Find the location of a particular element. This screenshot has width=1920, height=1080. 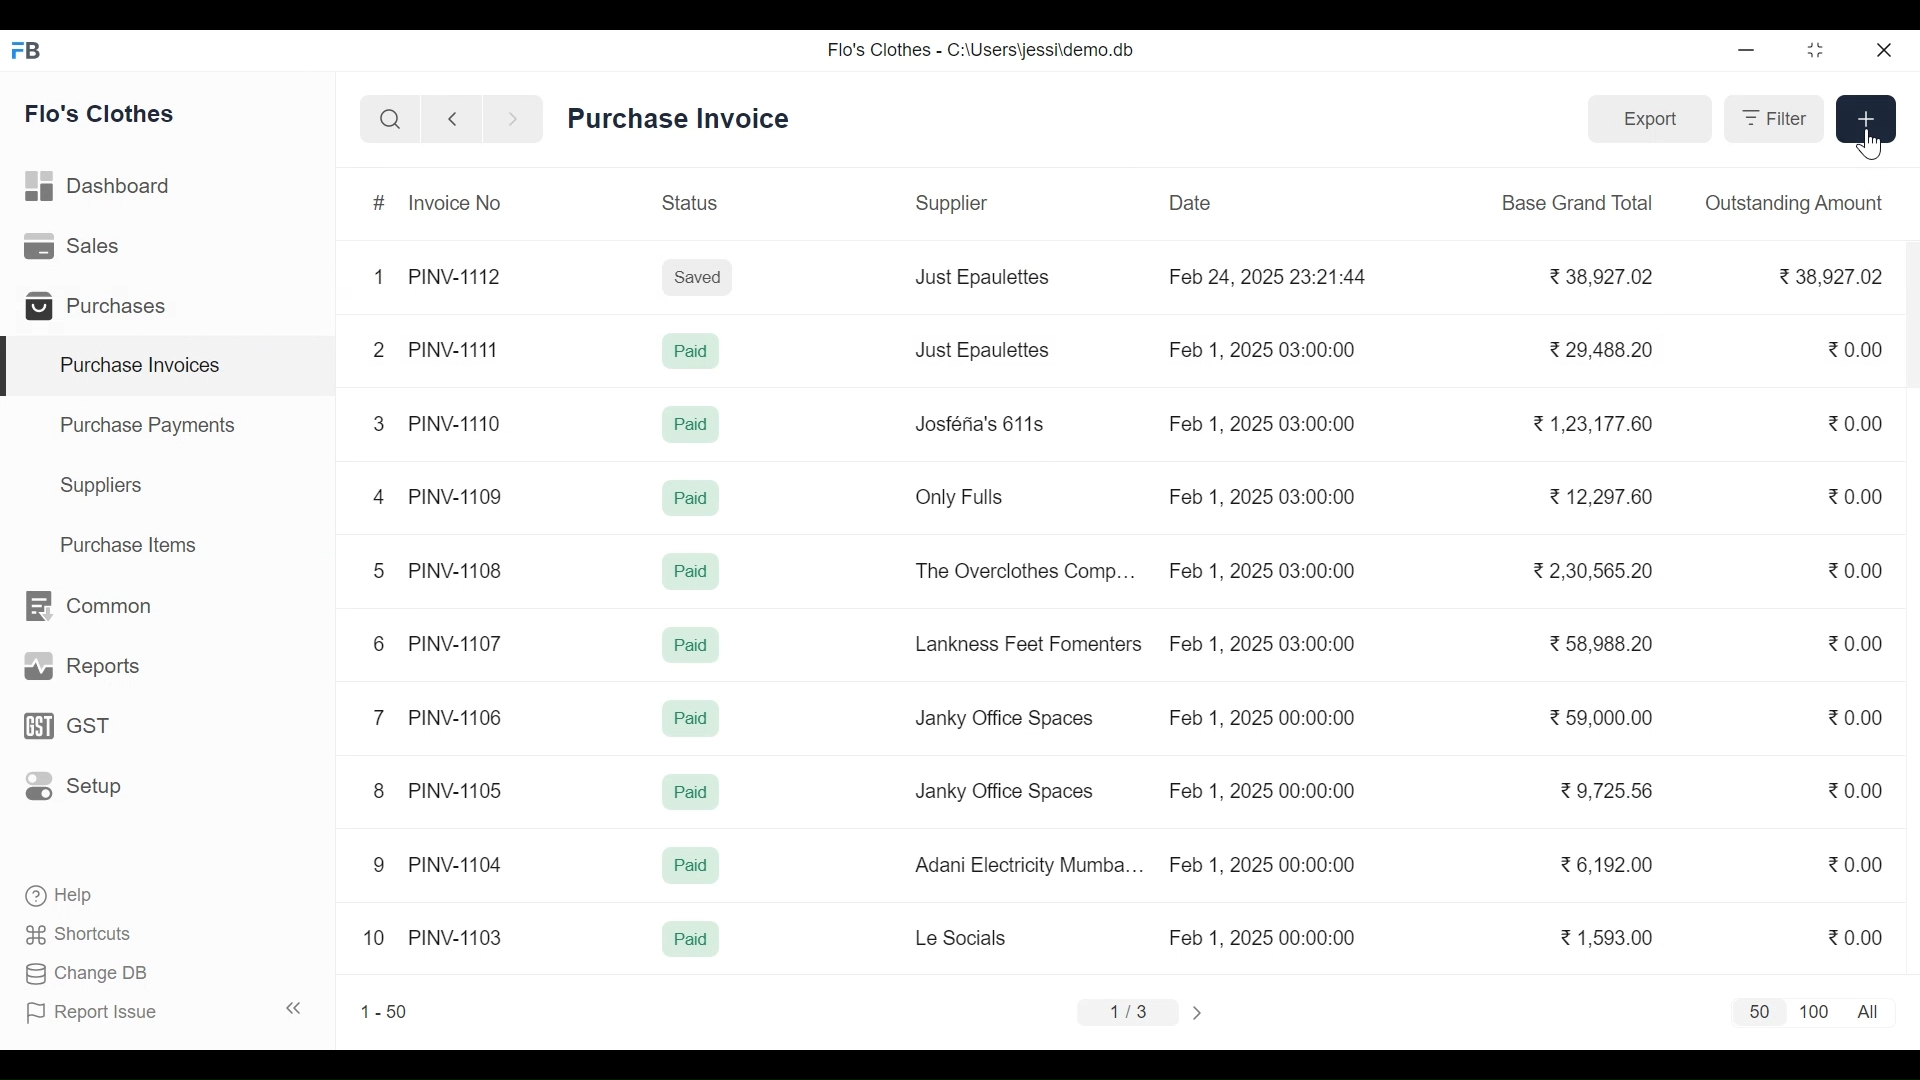

Flo's Clothes is located at coordinates (103, 113).